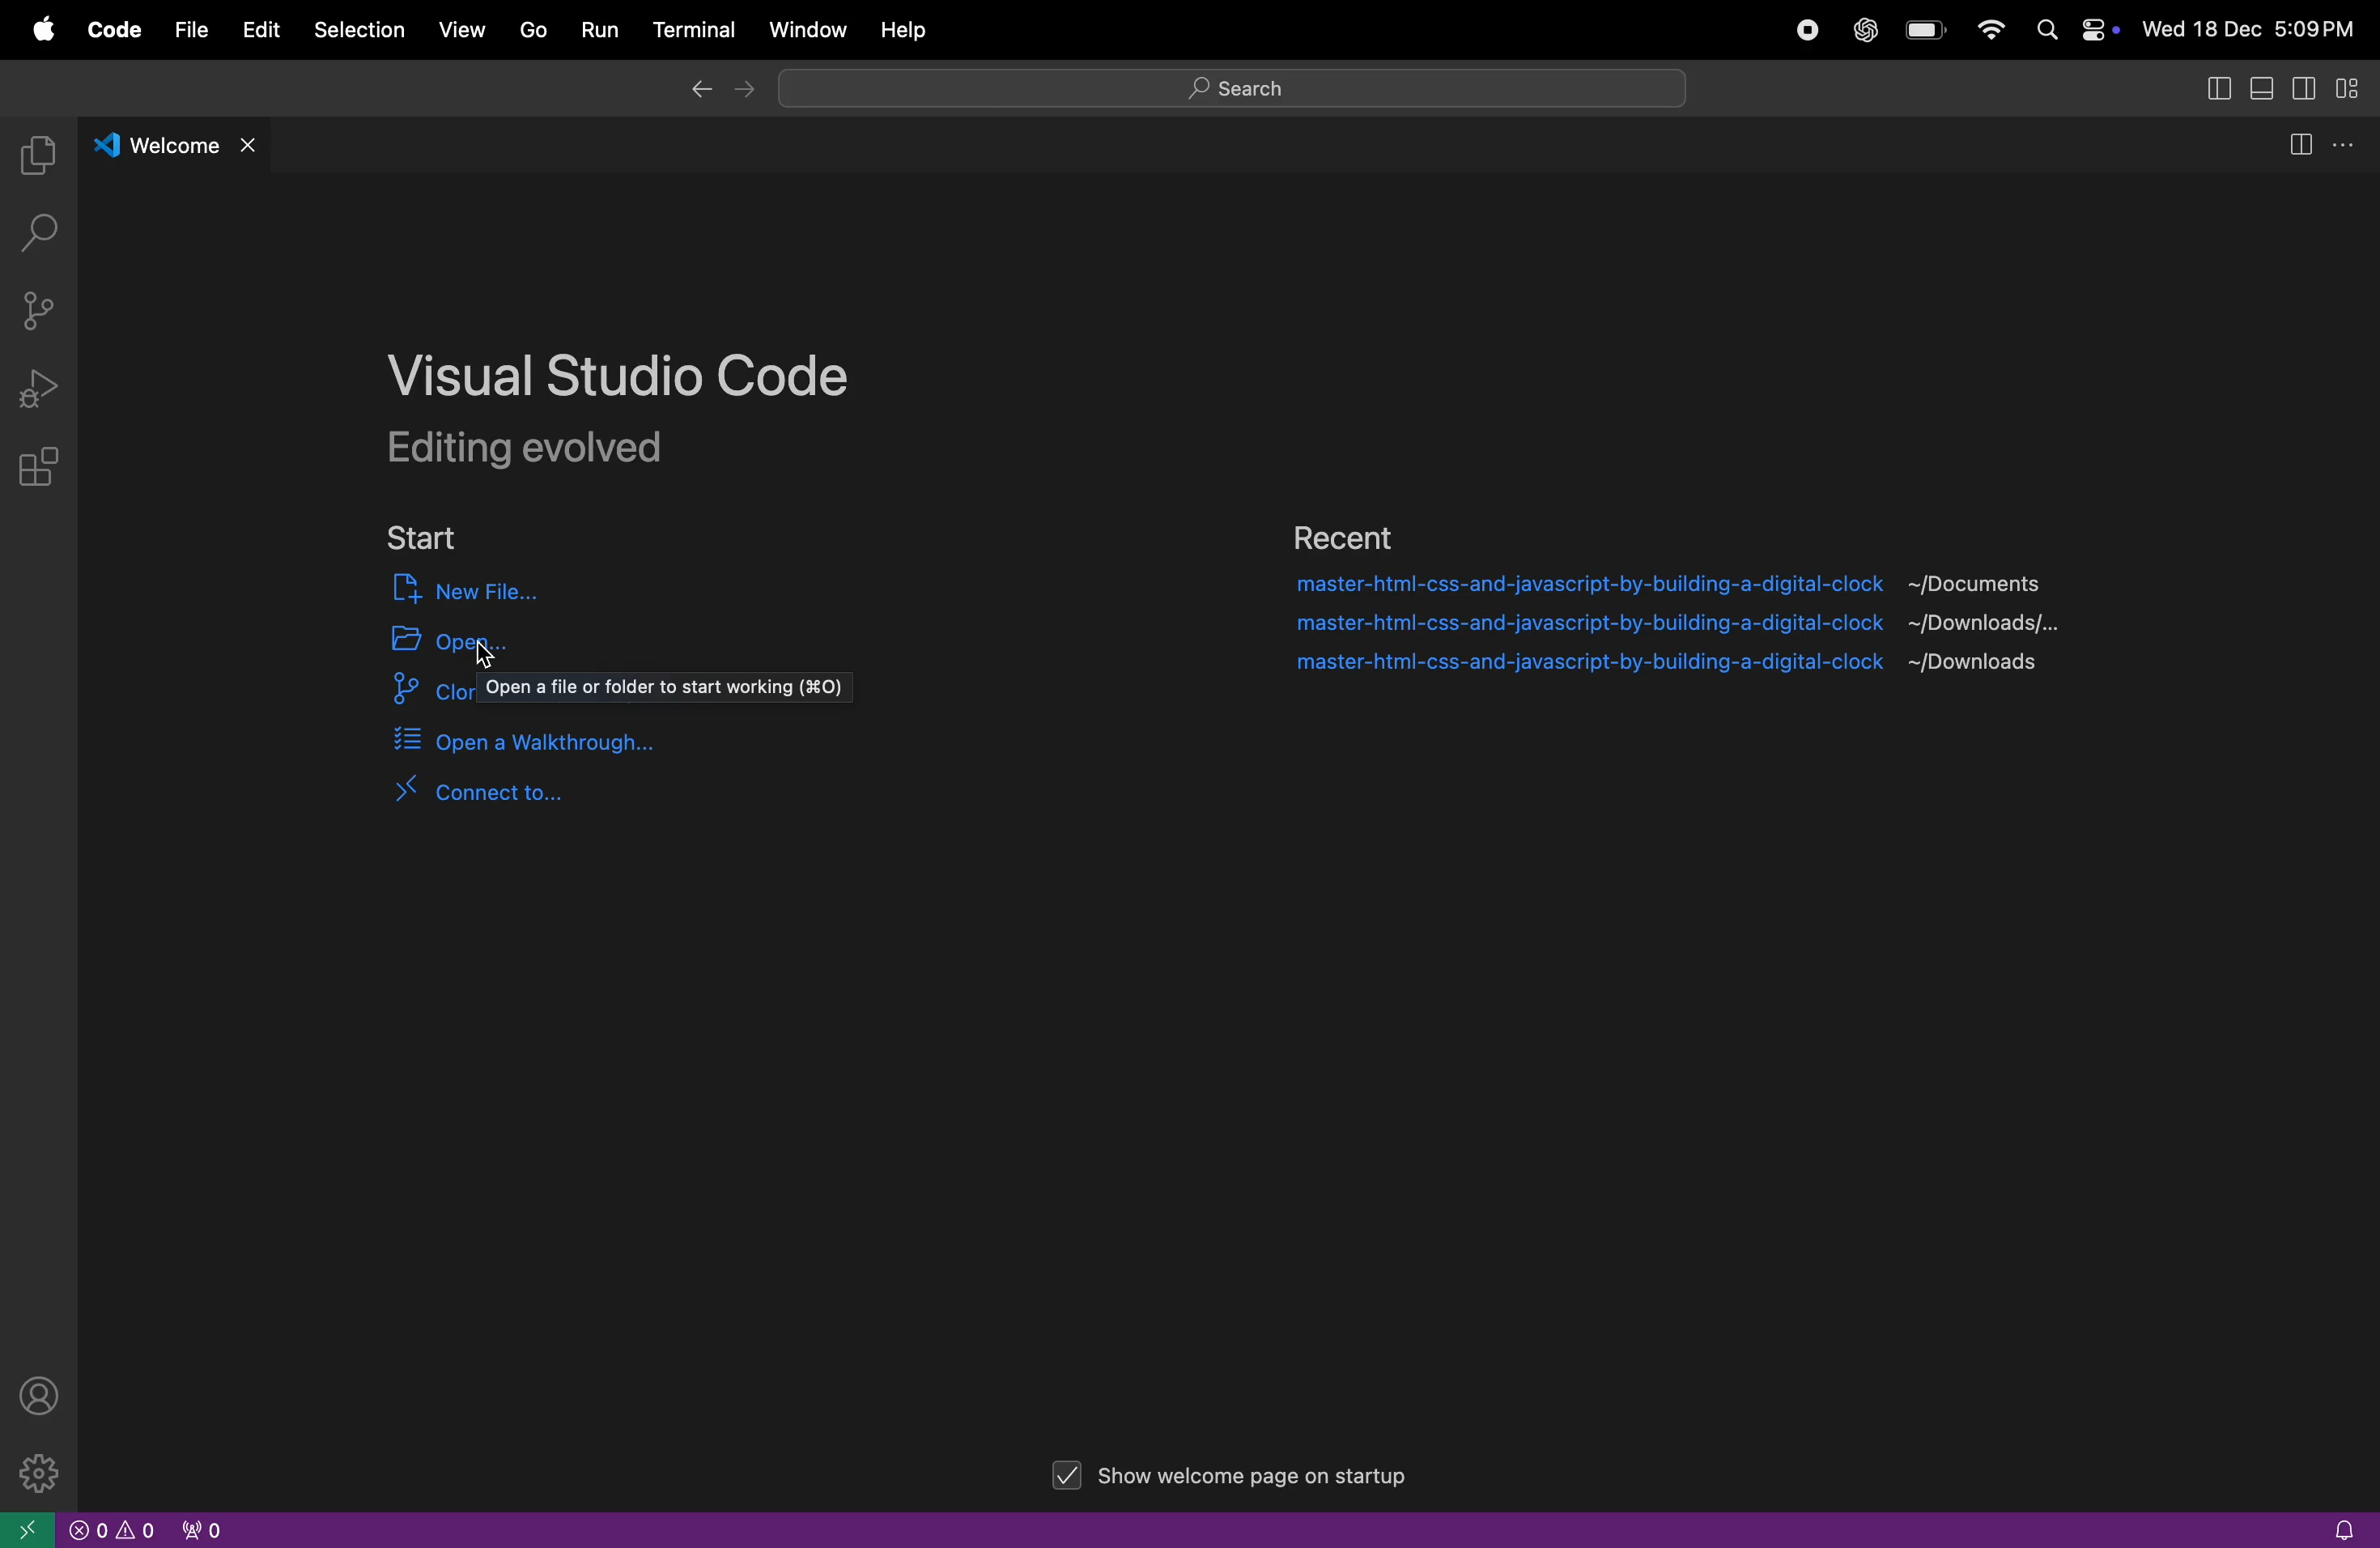 The width and height of the screenshot is (2380, 1548). Describe the element at coordinates (424, 535) in the screenshot. I see `start` at that location.